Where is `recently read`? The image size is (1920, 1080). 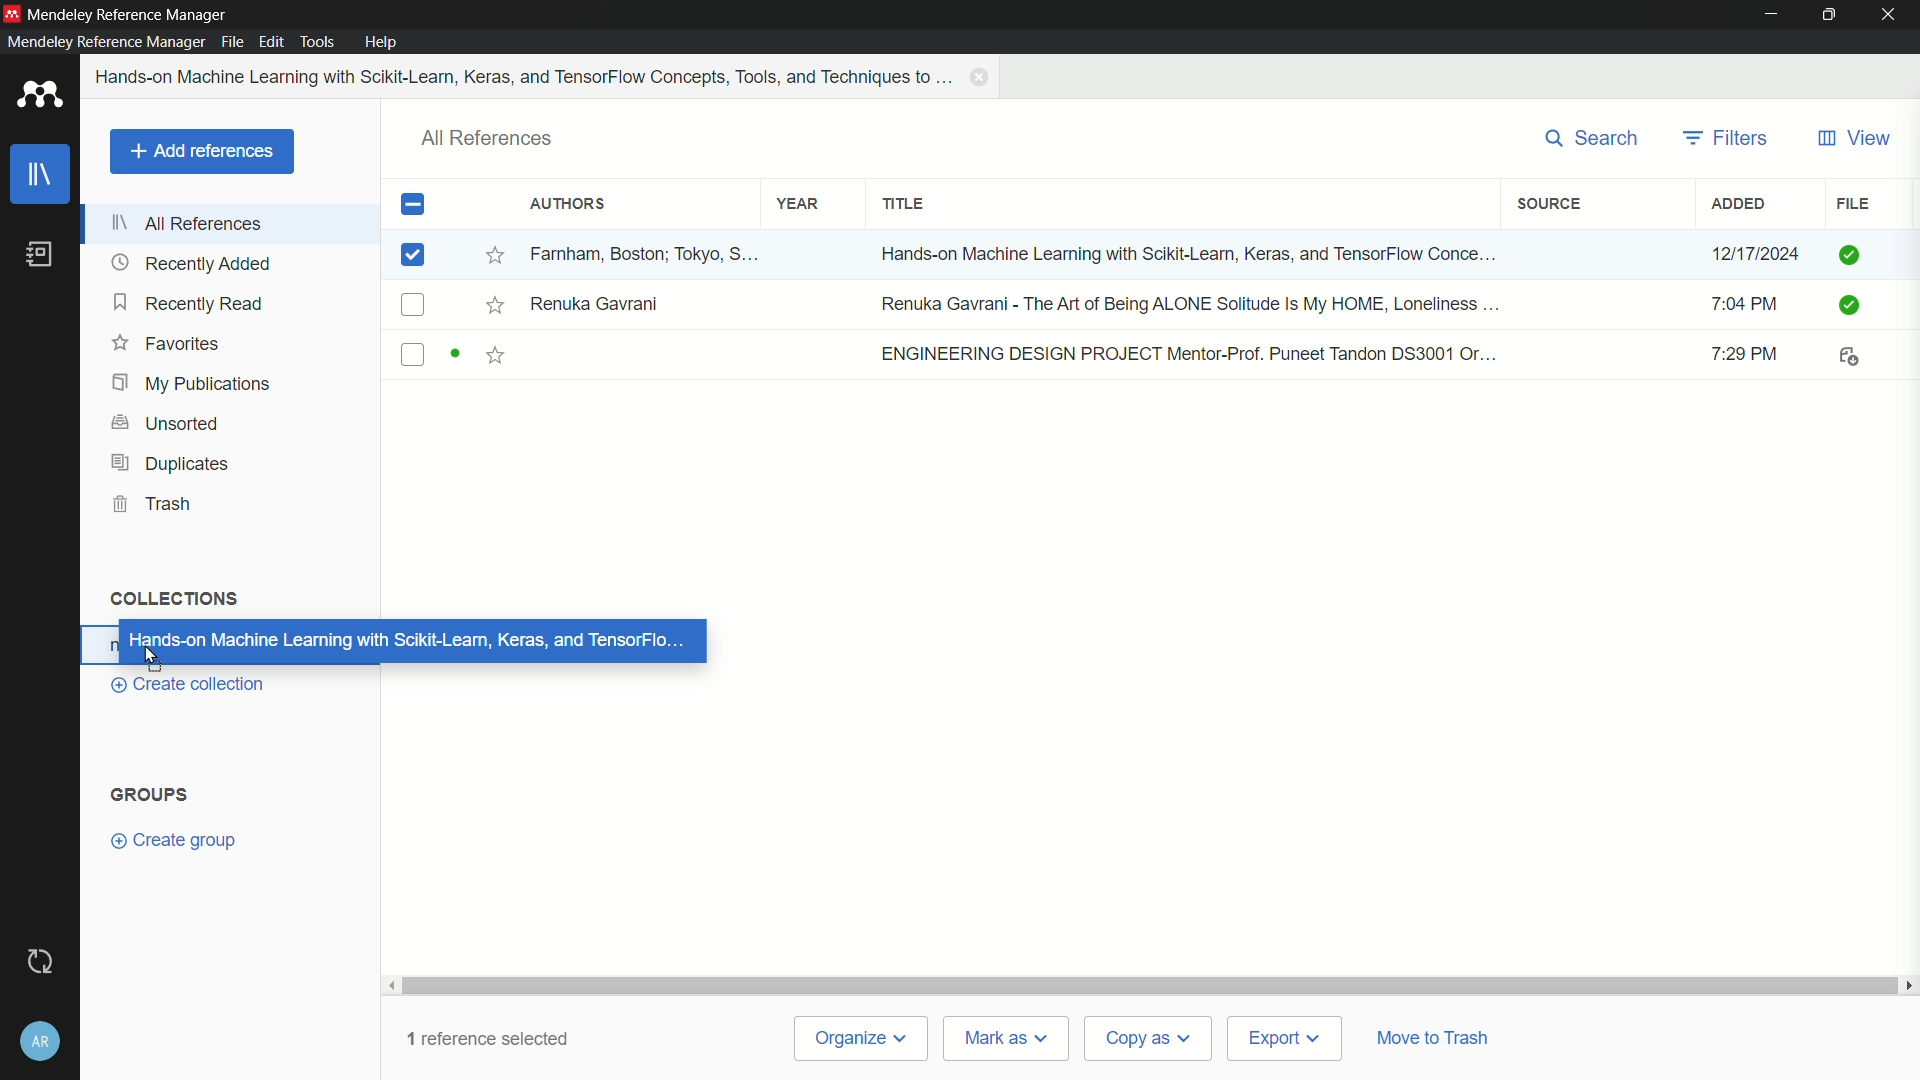
recently read is located at coordinates (191, 302).